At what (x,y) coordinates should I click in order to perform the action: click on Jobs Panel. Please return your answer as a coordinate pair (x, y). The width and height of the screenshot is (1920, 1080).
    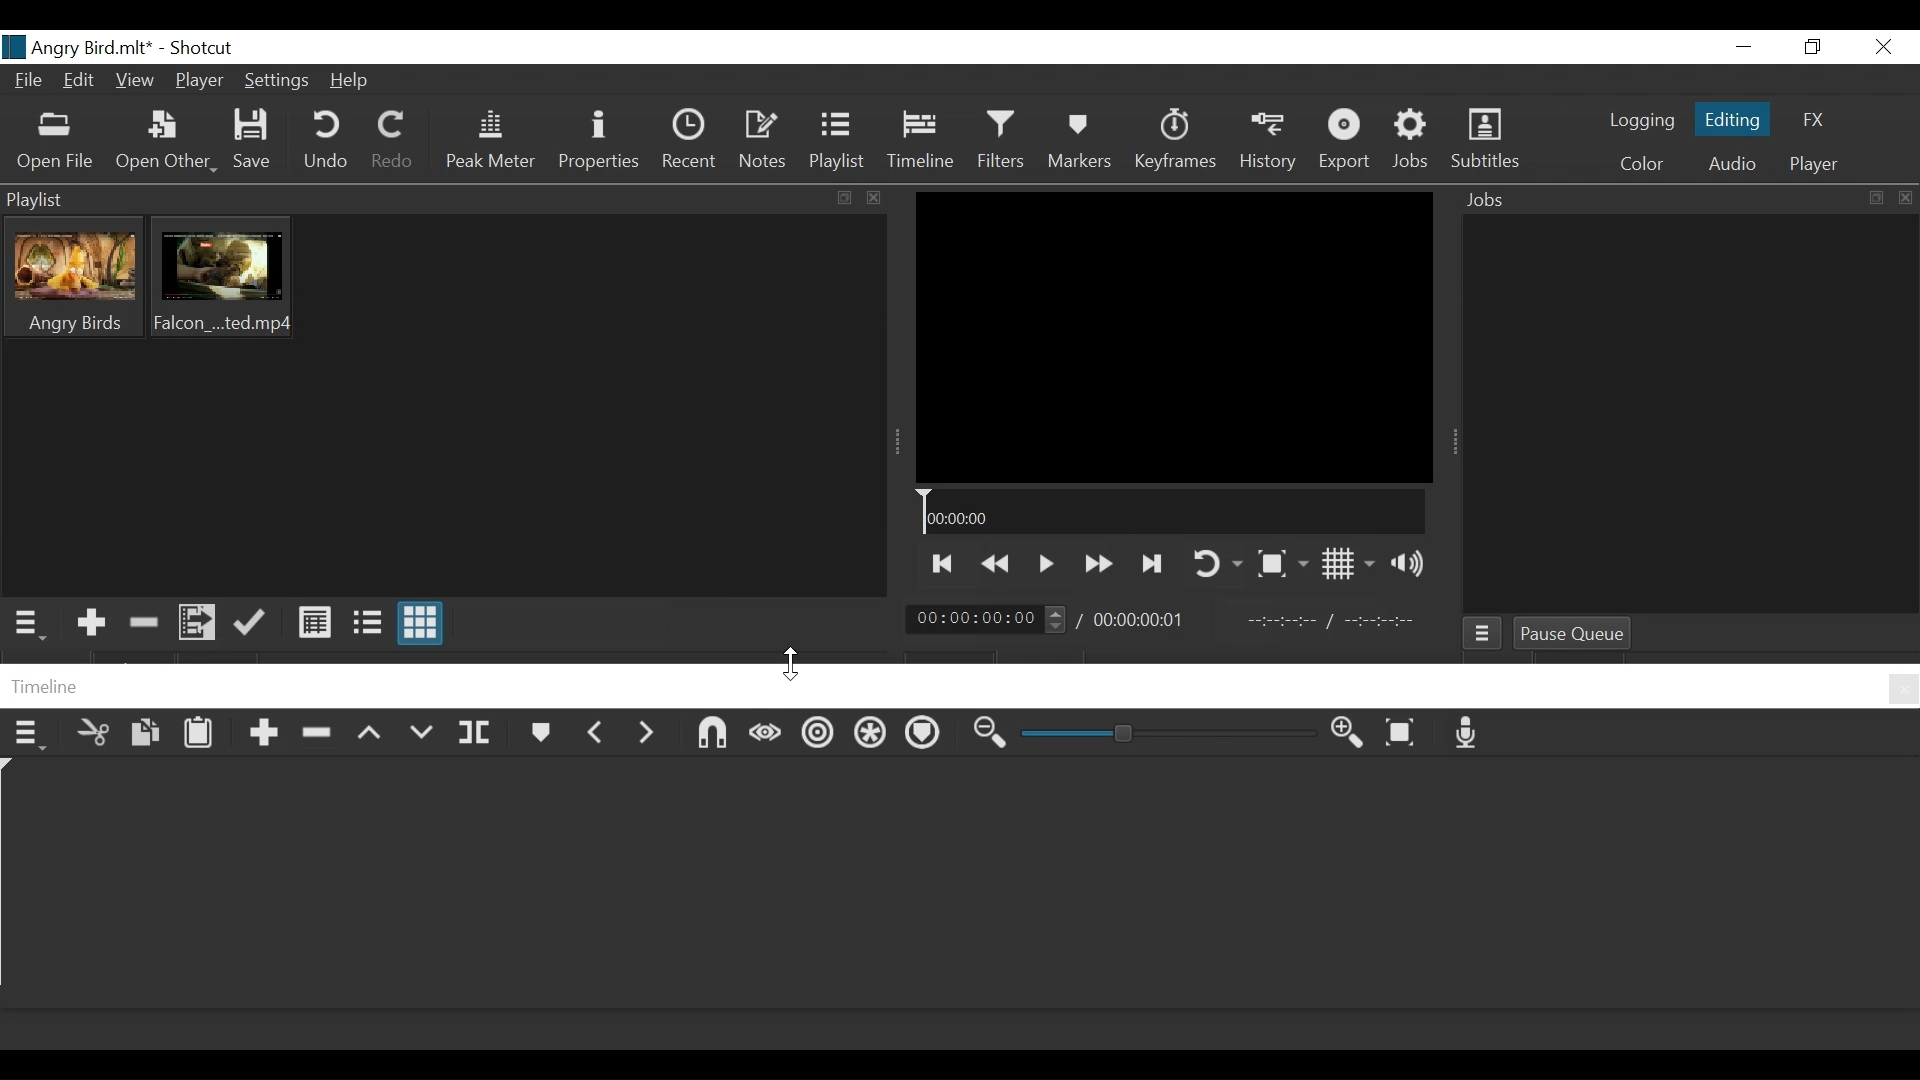
    Looking at the image, I should click on (1686, 199).